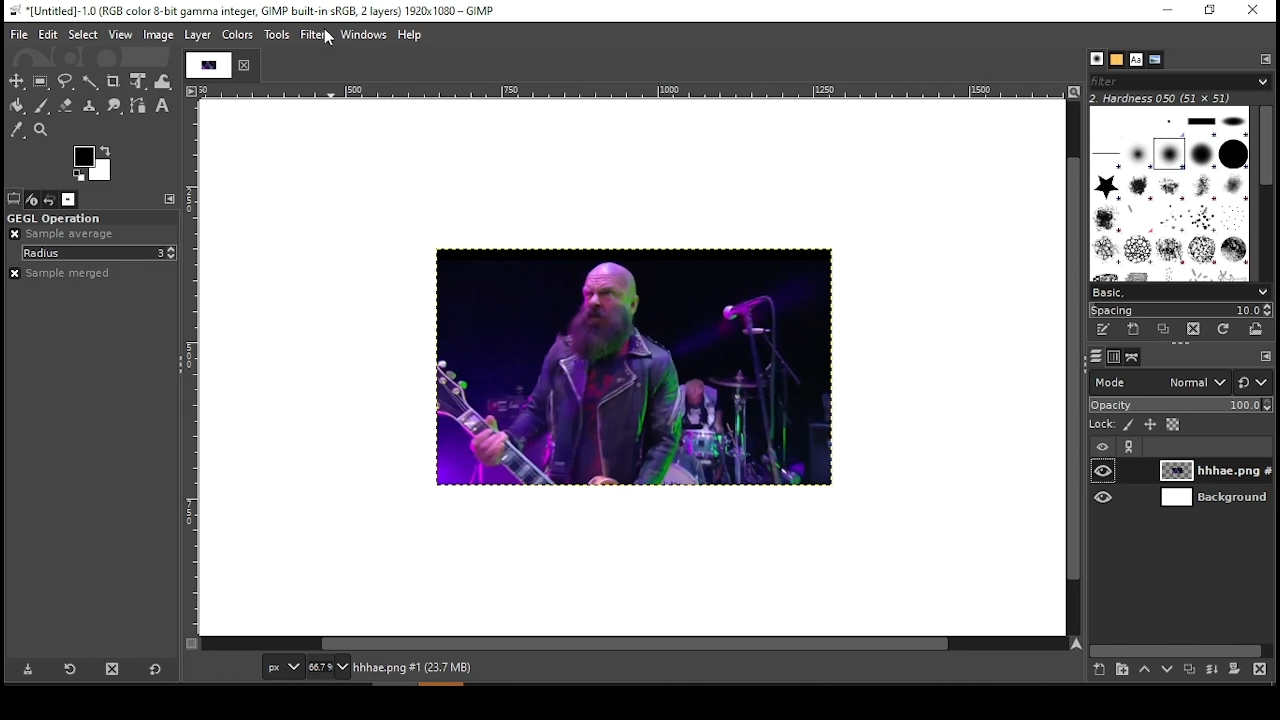 The height and width of the screenshot is (720, 1280). What do you see at coordinates (1203, 471) in the screenshot?
I see `layer ` at bounding box center [1203, 471].